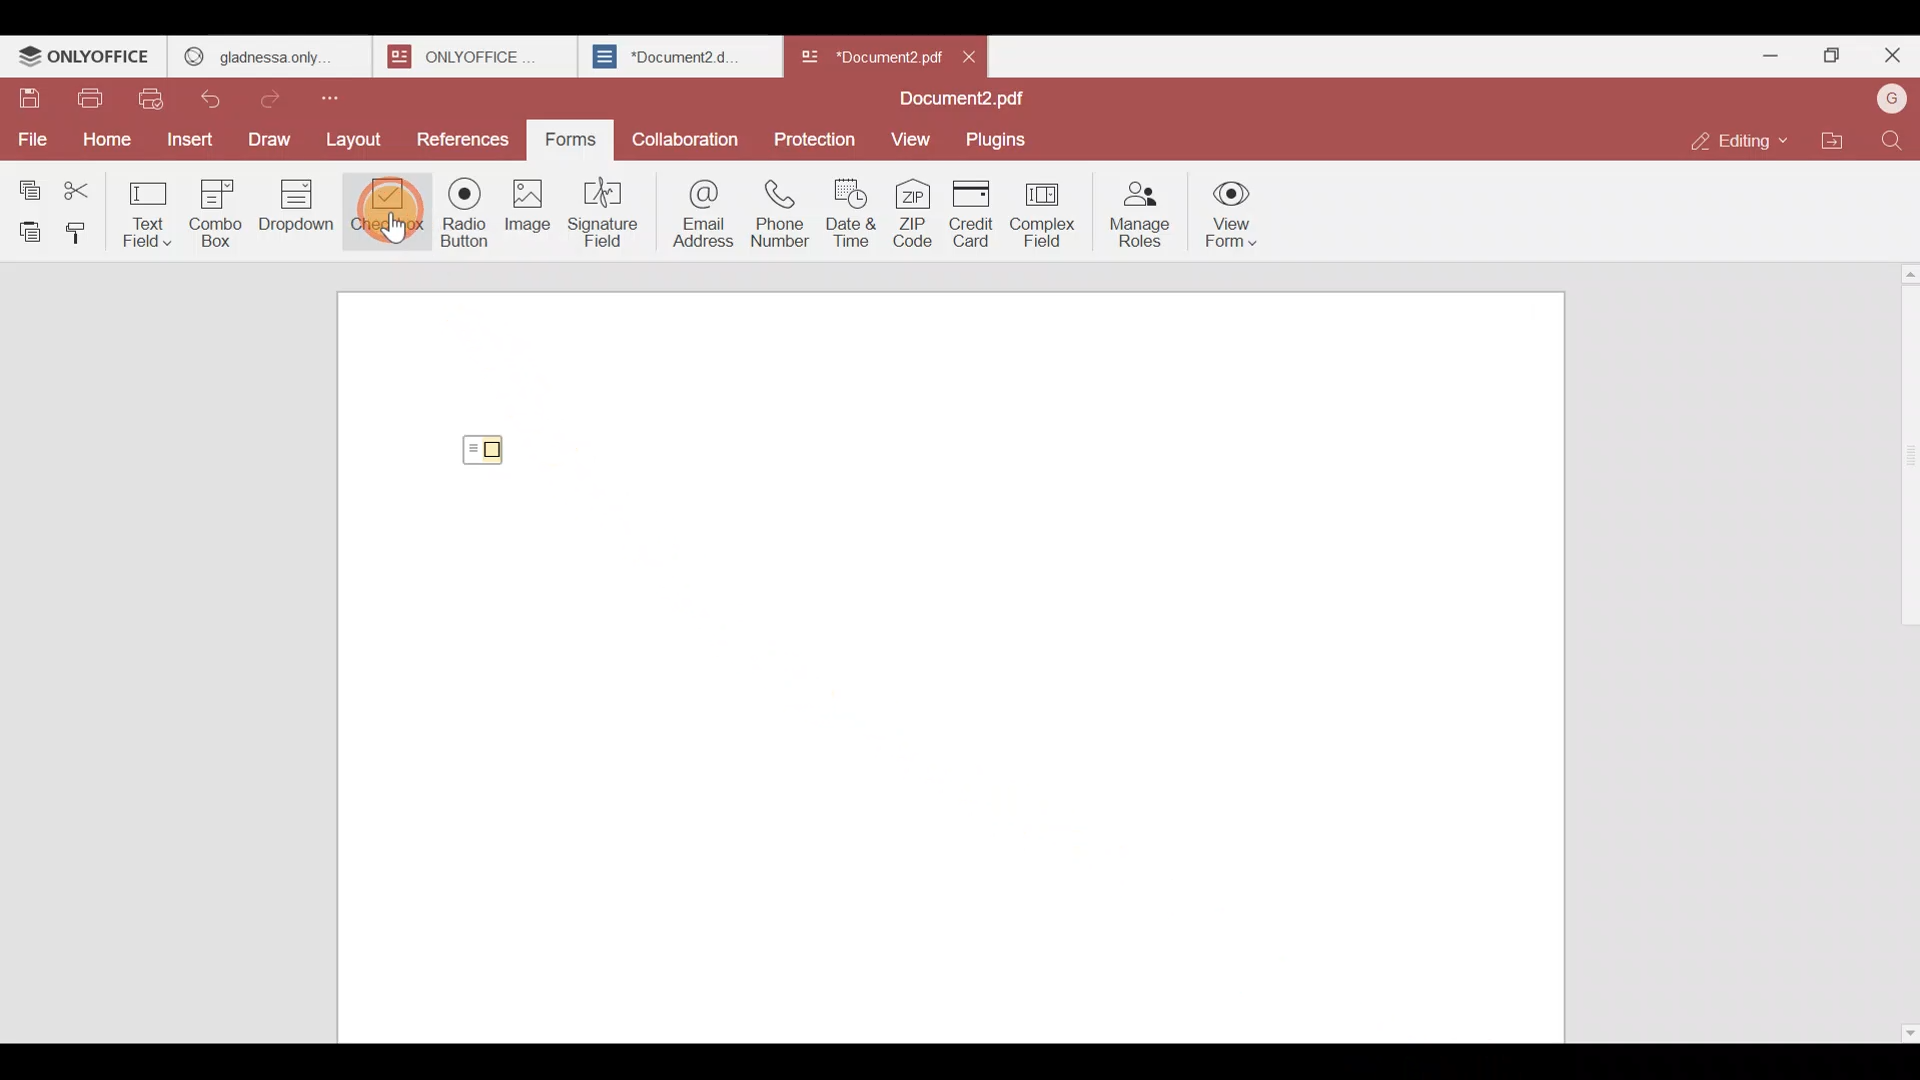 The height and width of the screenshot is (1080, 1920). I want to click on Home, so click(103, 139).